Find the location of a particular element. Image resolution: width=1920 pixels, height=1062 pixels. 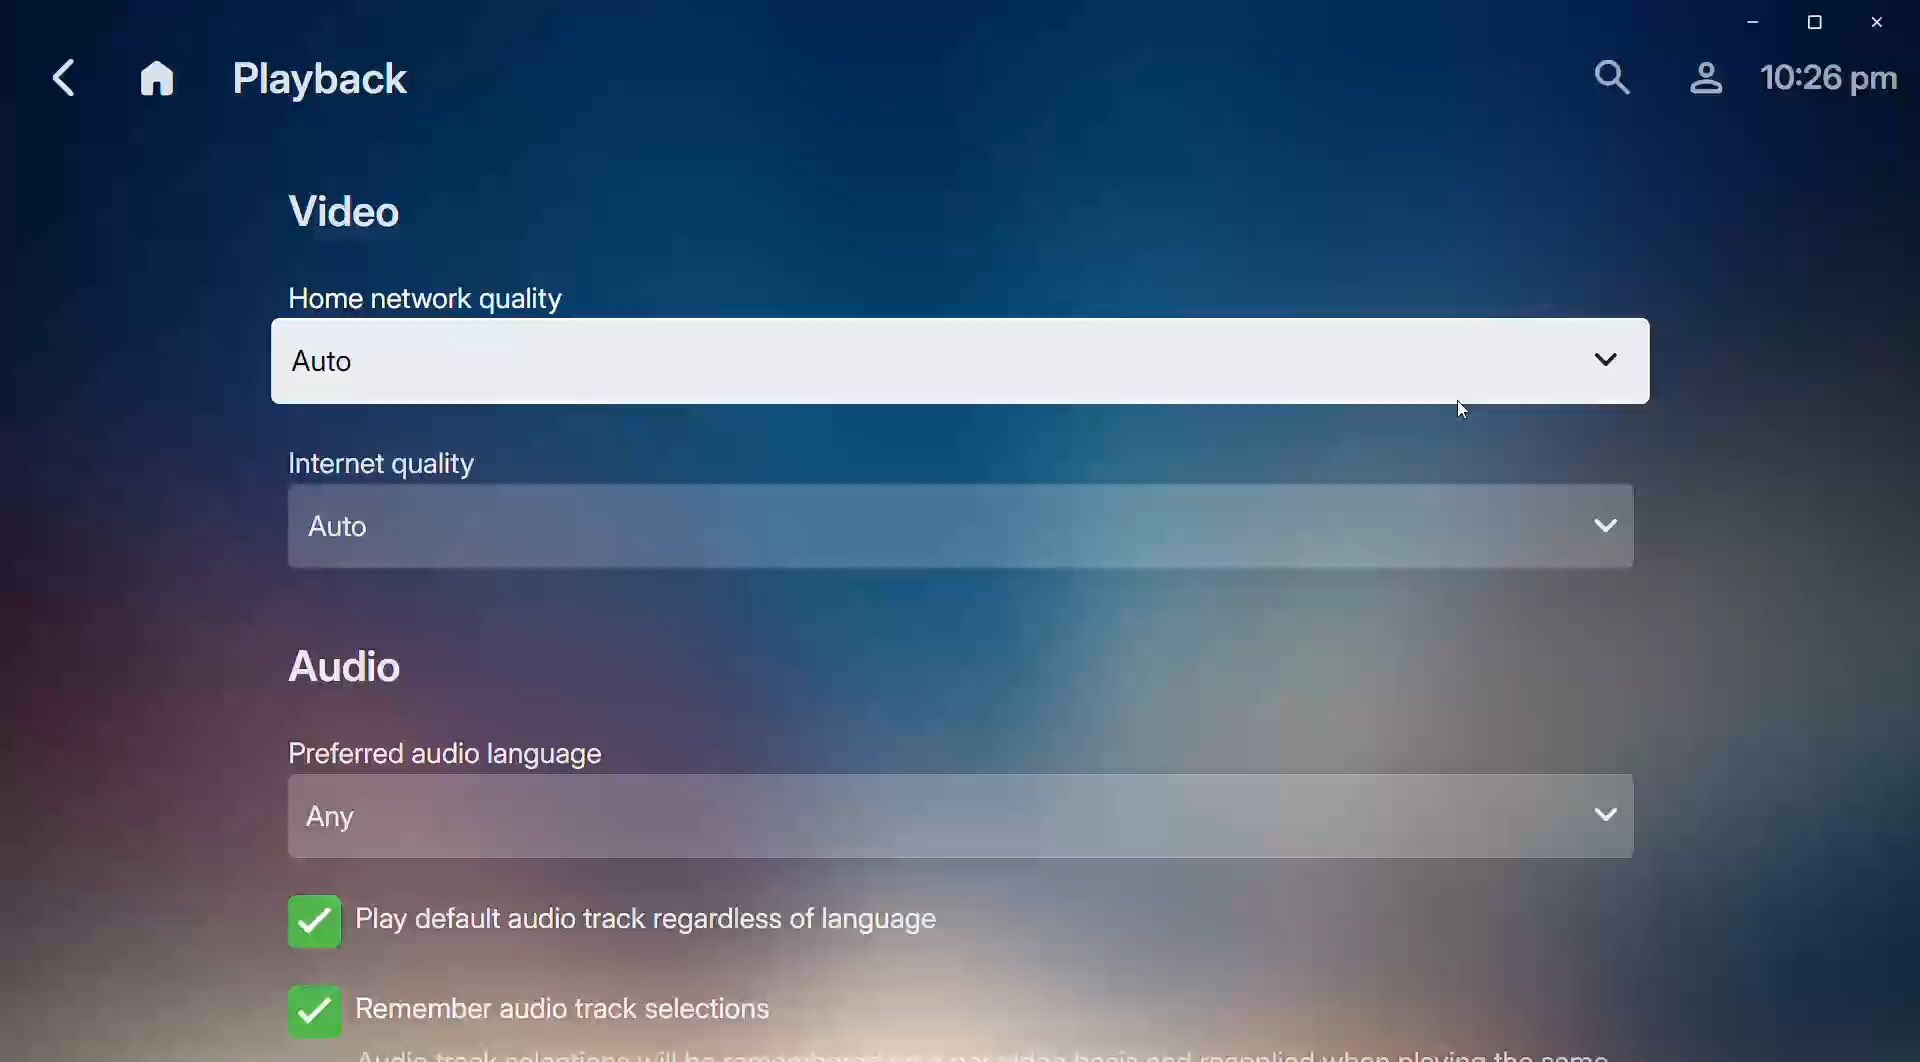

Home Network Quality - Auto is located at coordinates (843, 354).